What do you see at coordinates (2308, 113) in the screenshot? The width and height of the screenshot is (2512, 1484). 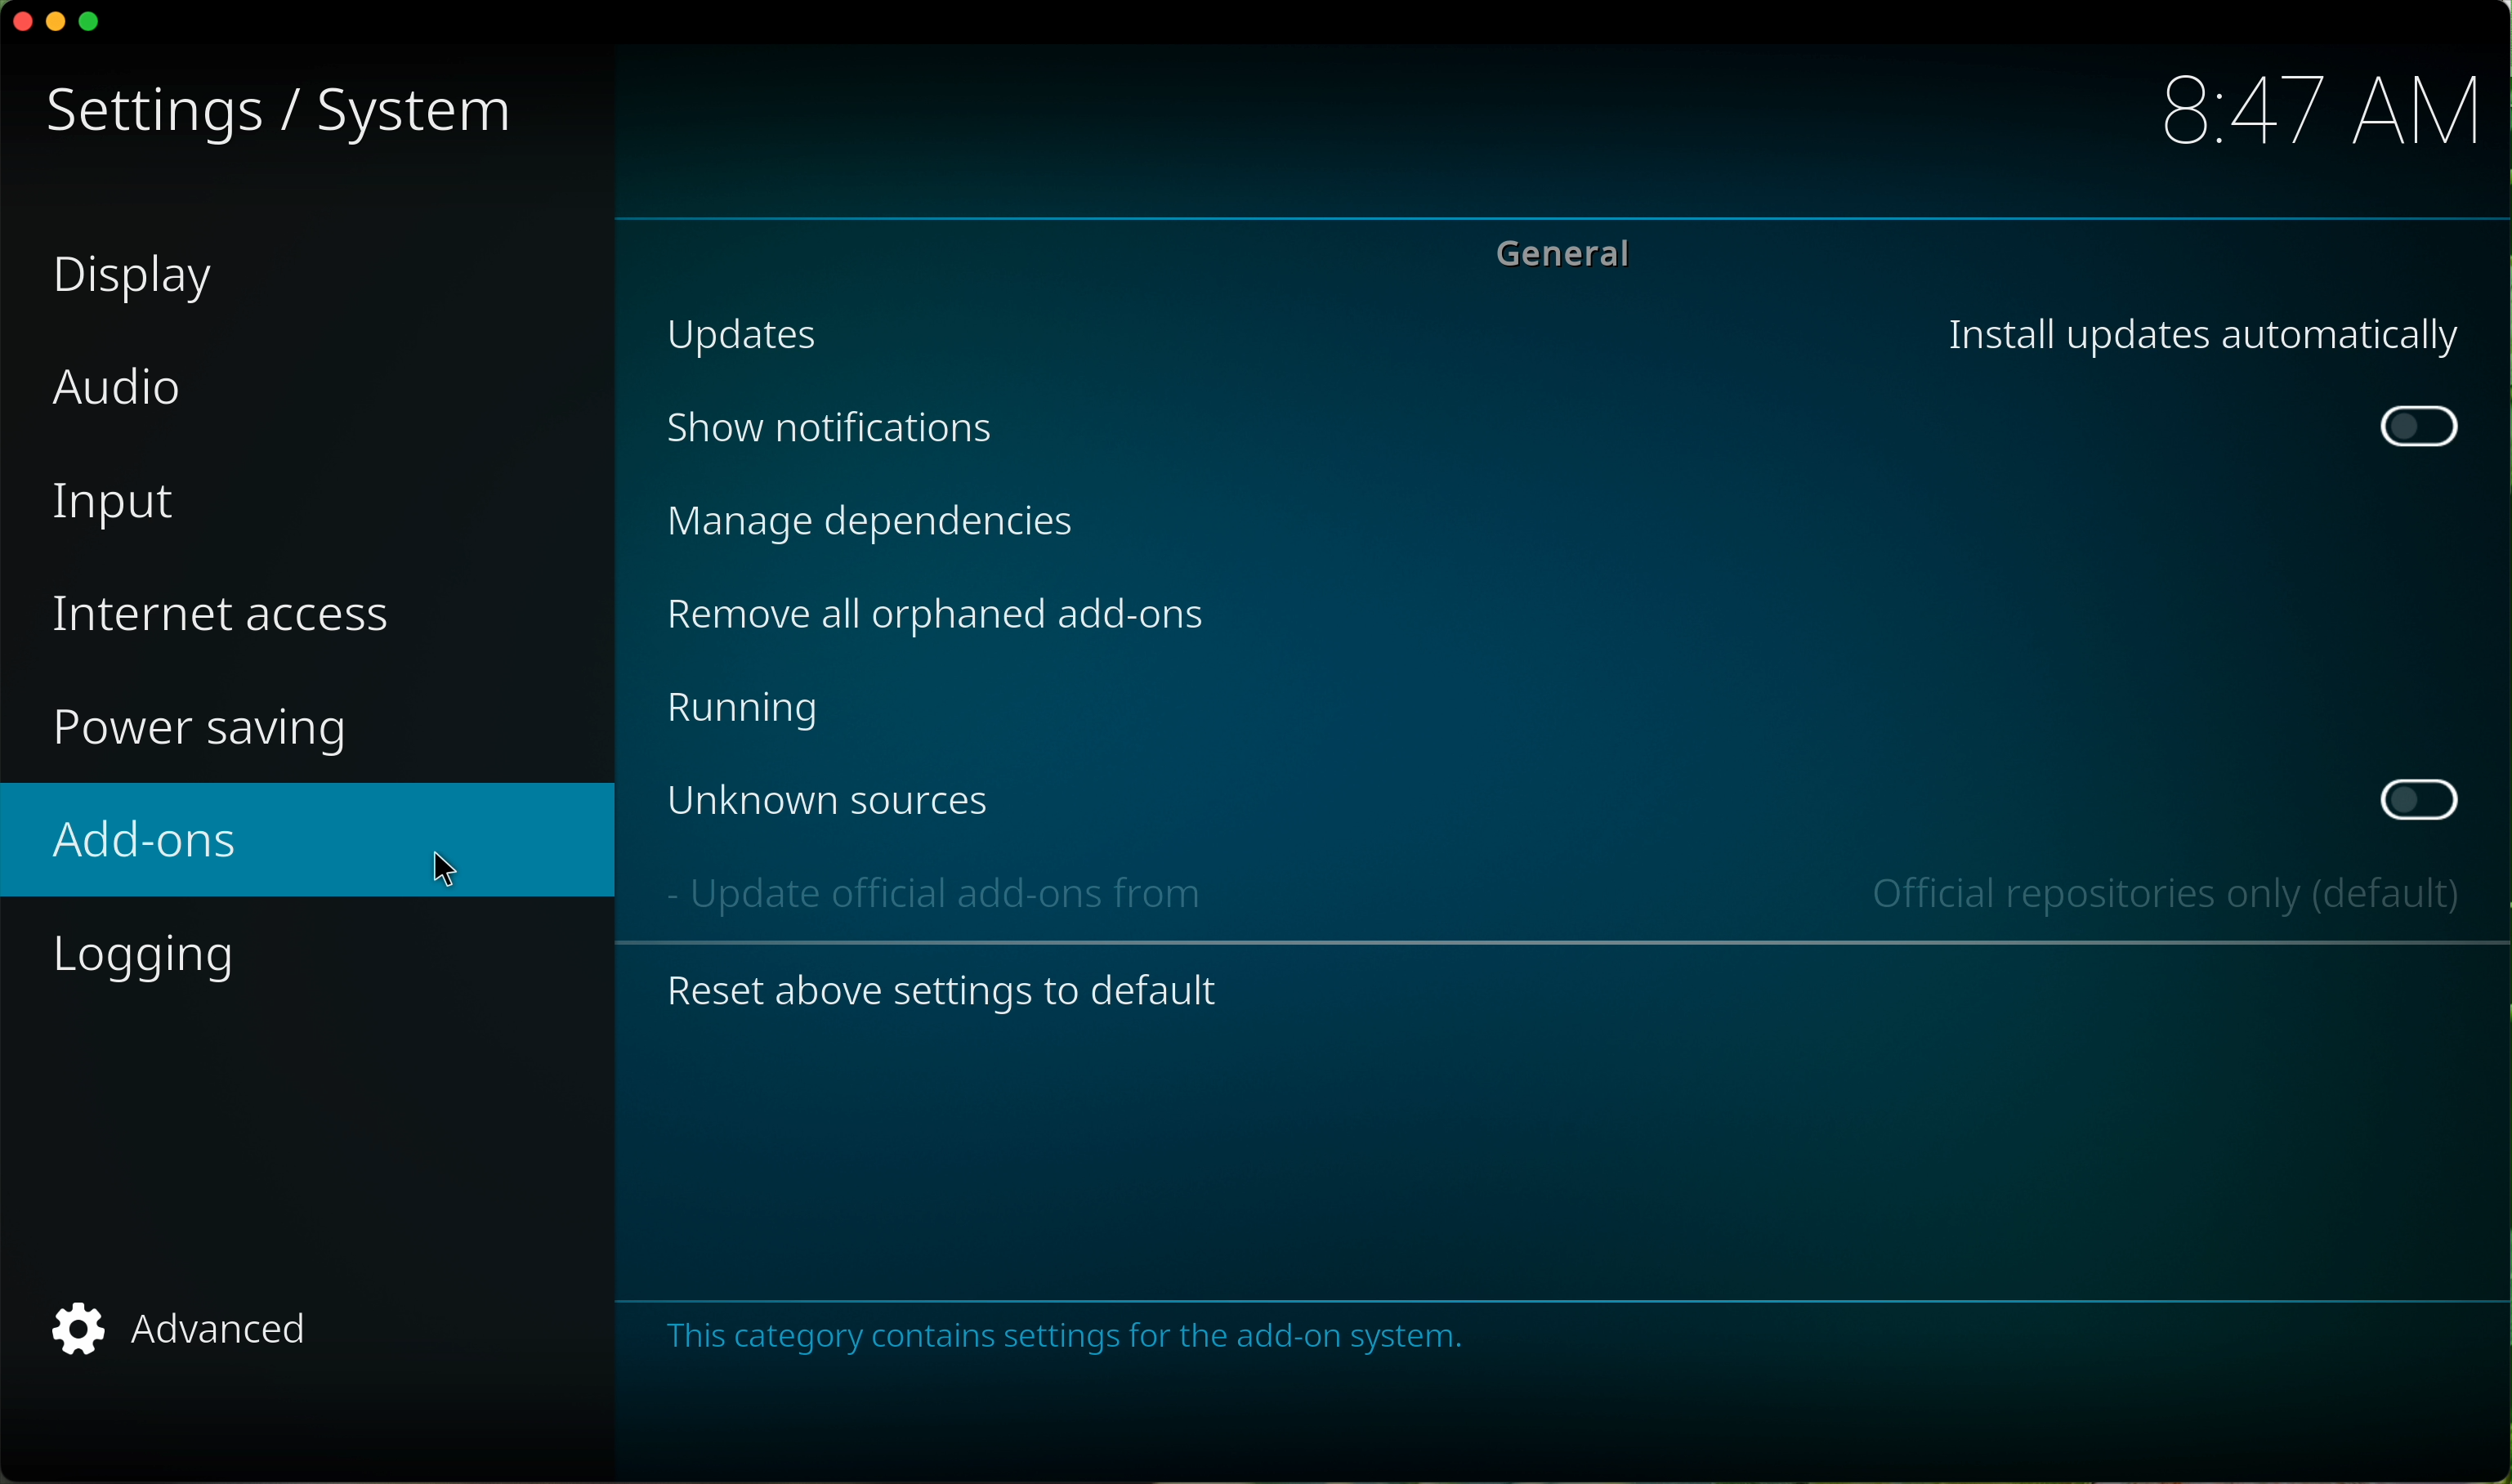 I see `hour` at bounding box center [2308, 113].